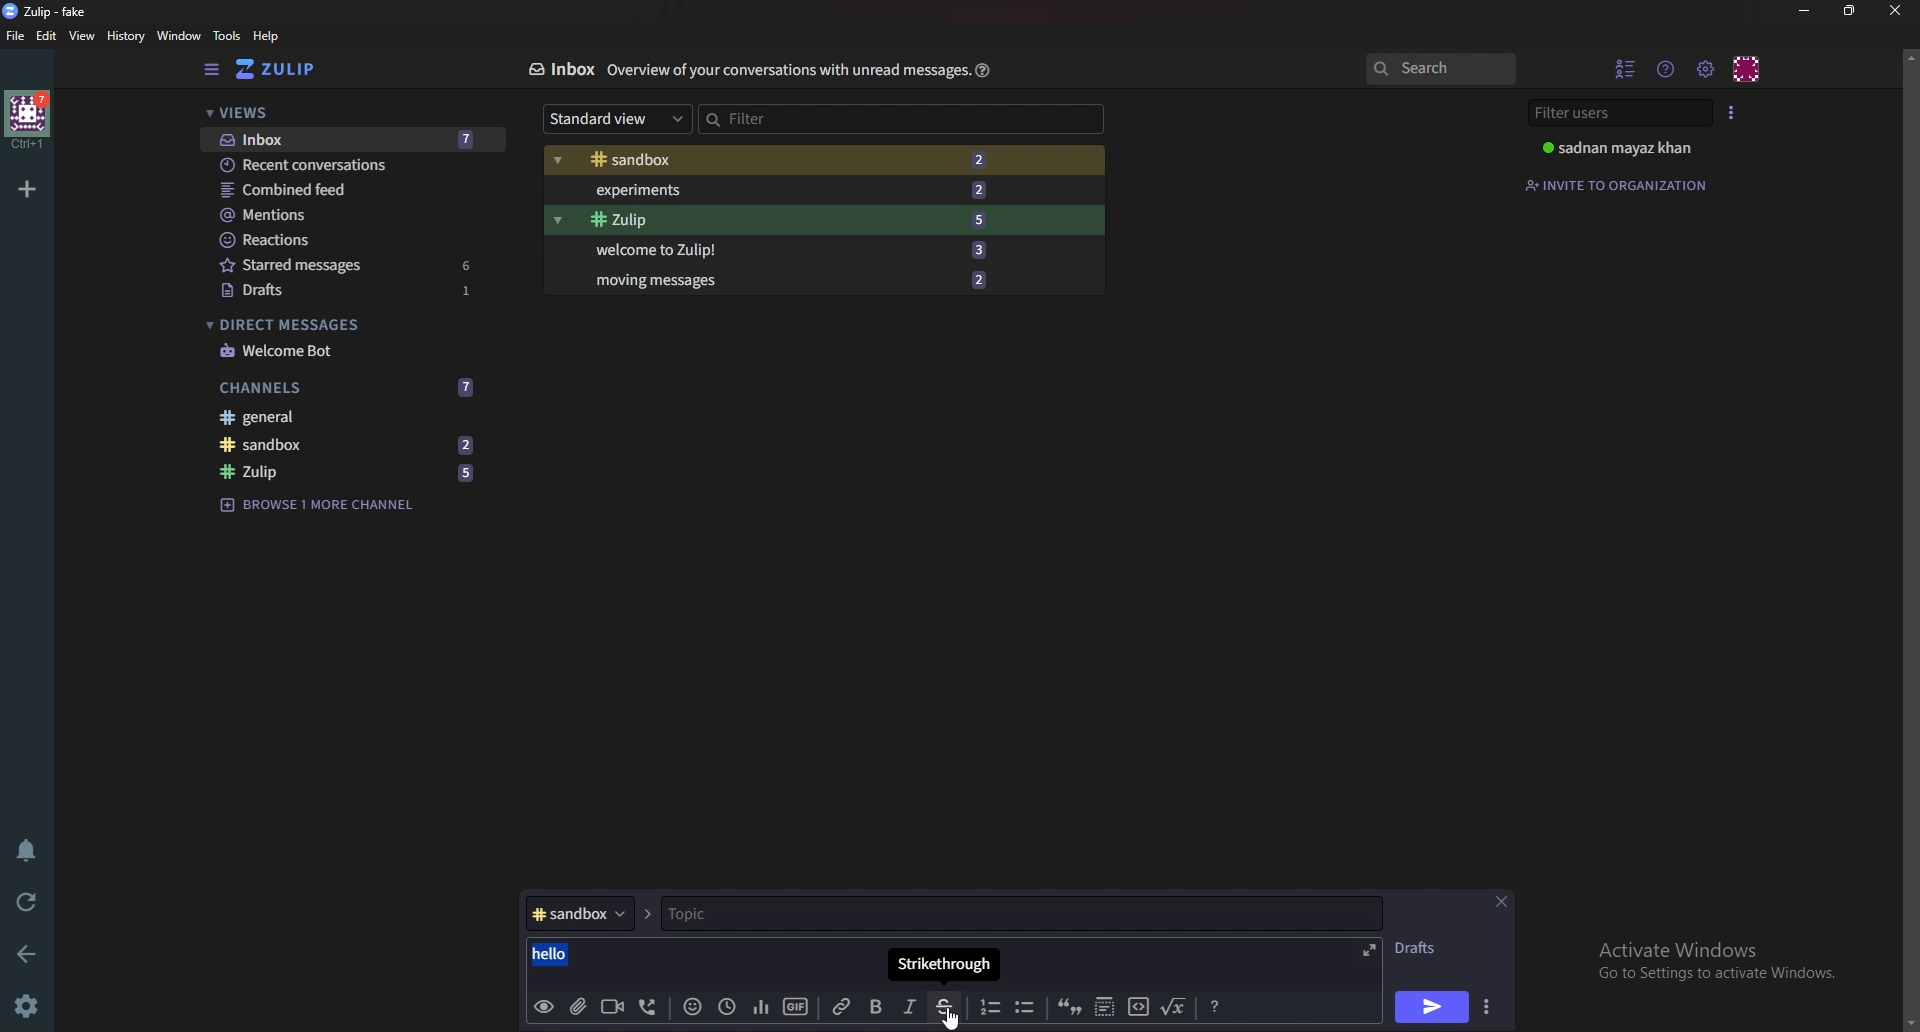  Describe the element at coordinates (1177, 1008) in the screenshot. I see `Math` at that location.